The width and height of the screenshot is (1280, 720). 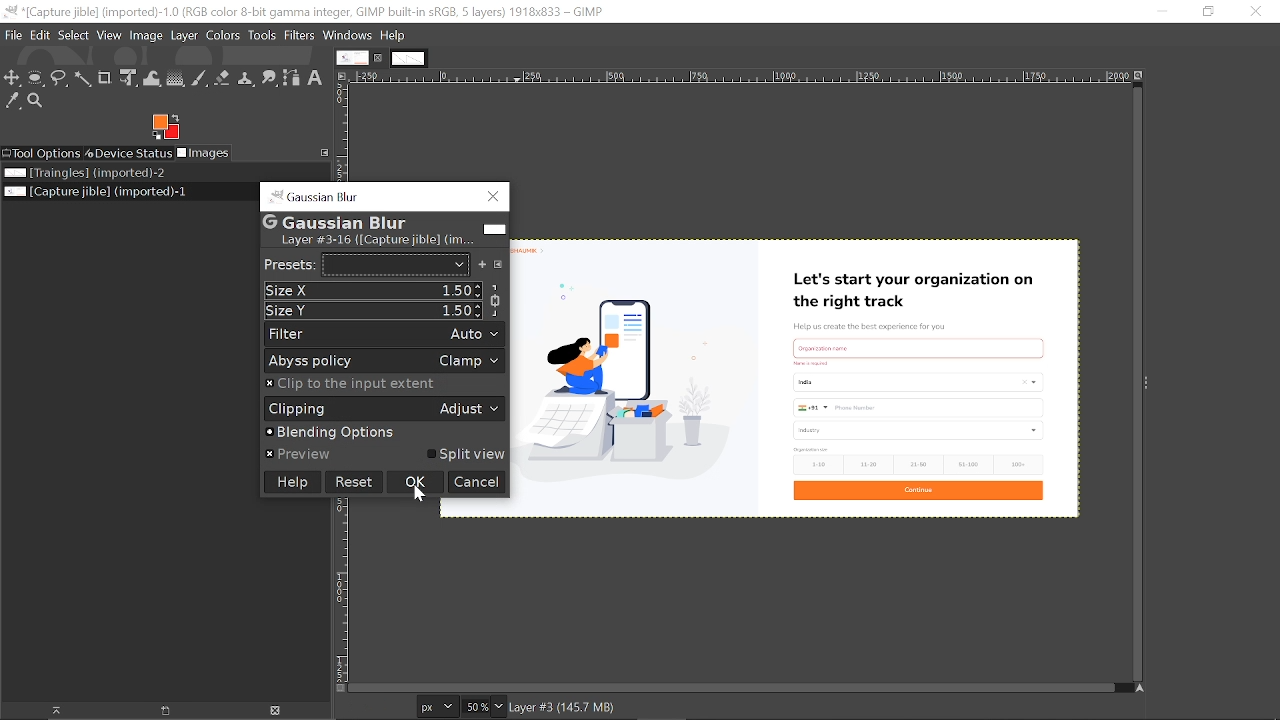 What do you see at coordinates (281, 710) in the screenshot?
I see `Delet image` at bounding box center [281, 710].